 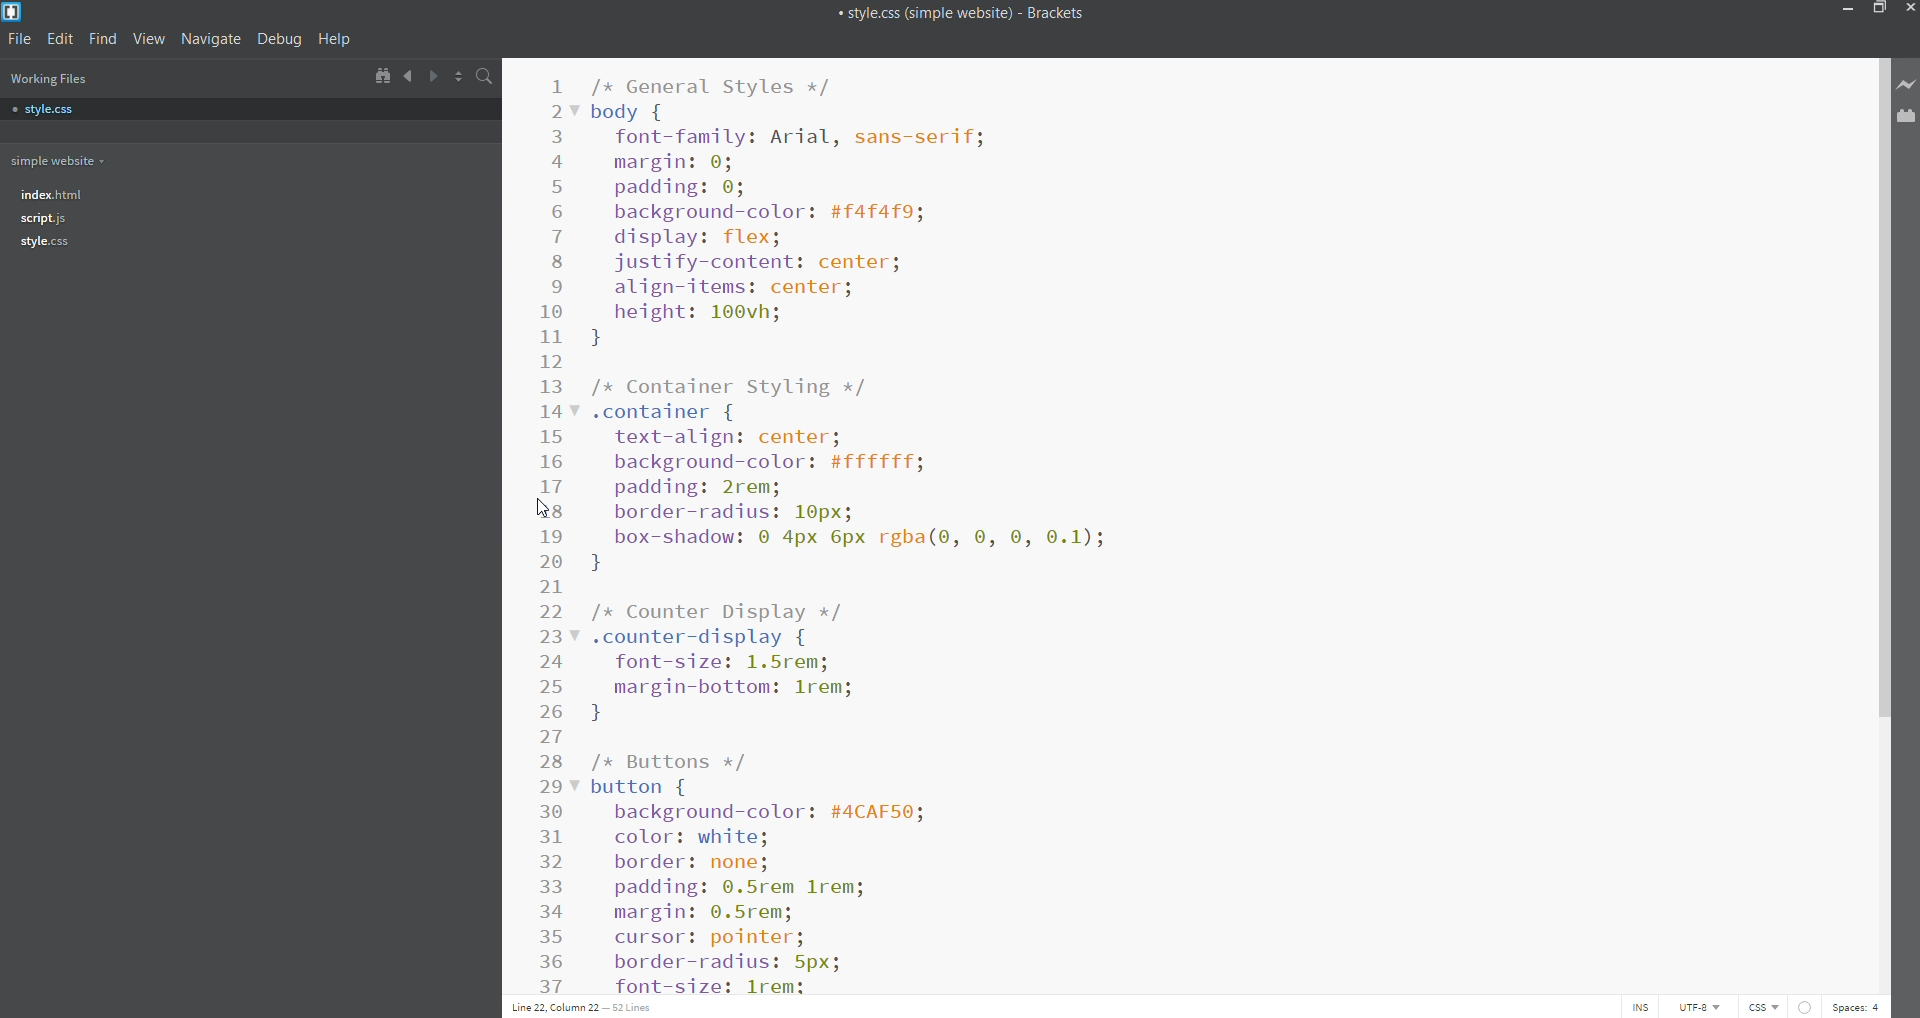 I want to click on find, so click(x=104, y=40).